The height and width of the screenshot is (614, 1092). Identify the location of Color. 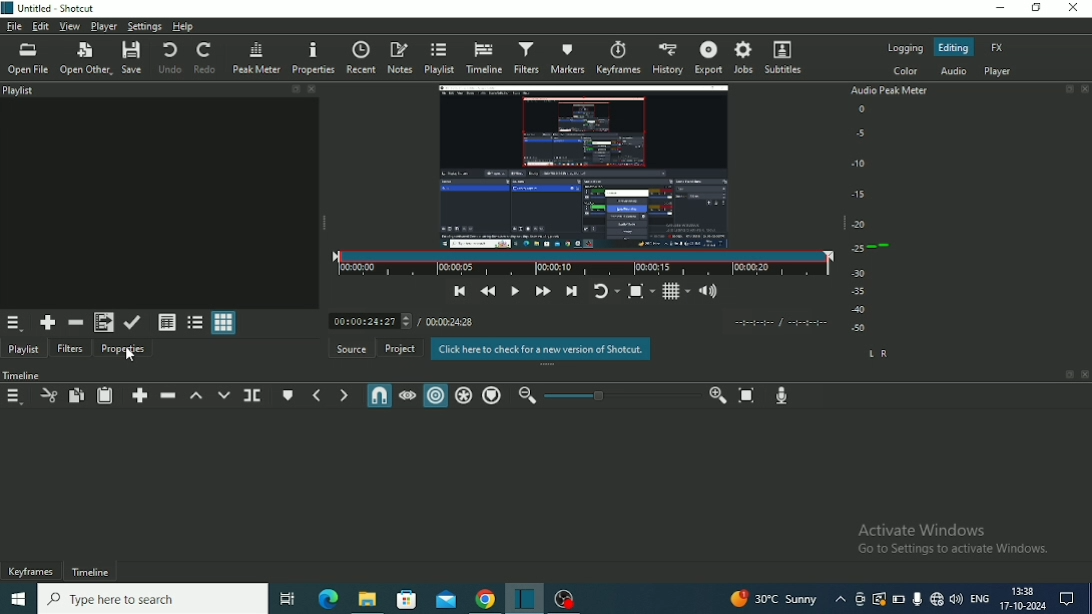
(907, 71).